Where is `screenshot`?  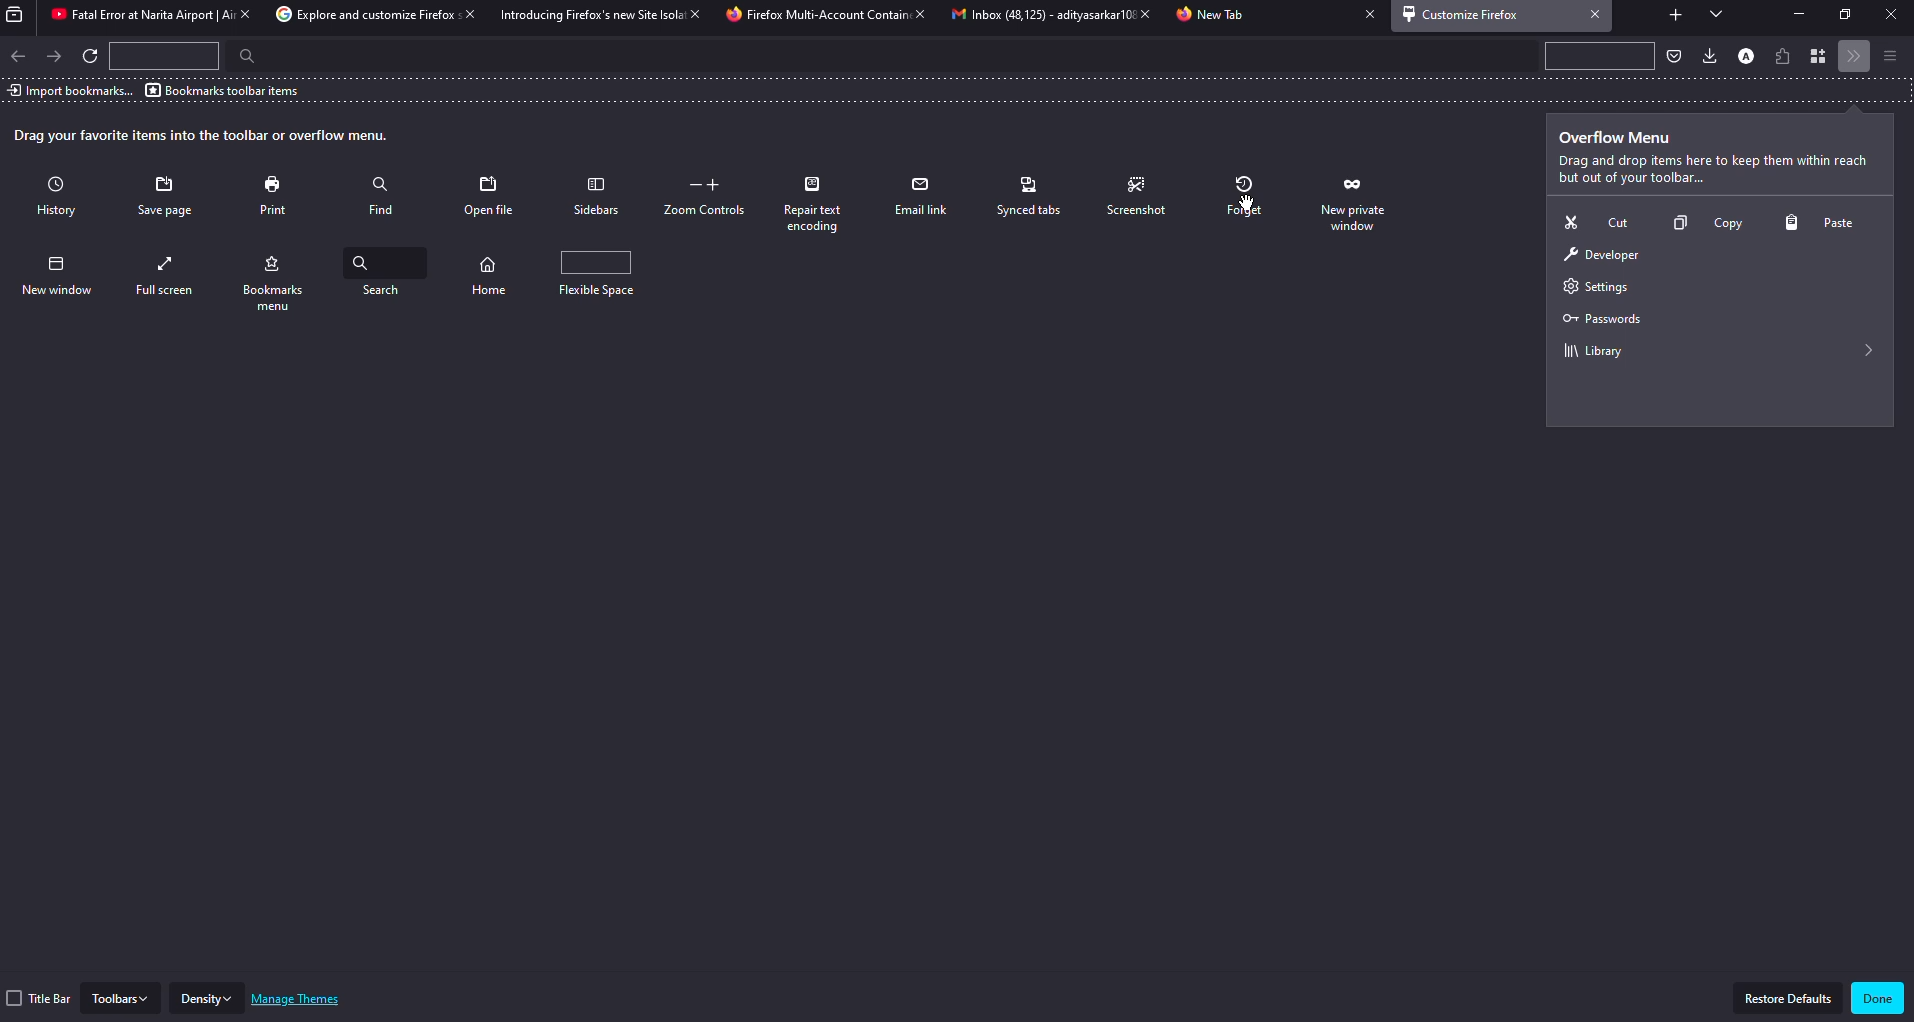 screenshot is located at coordinates (1139, 197).